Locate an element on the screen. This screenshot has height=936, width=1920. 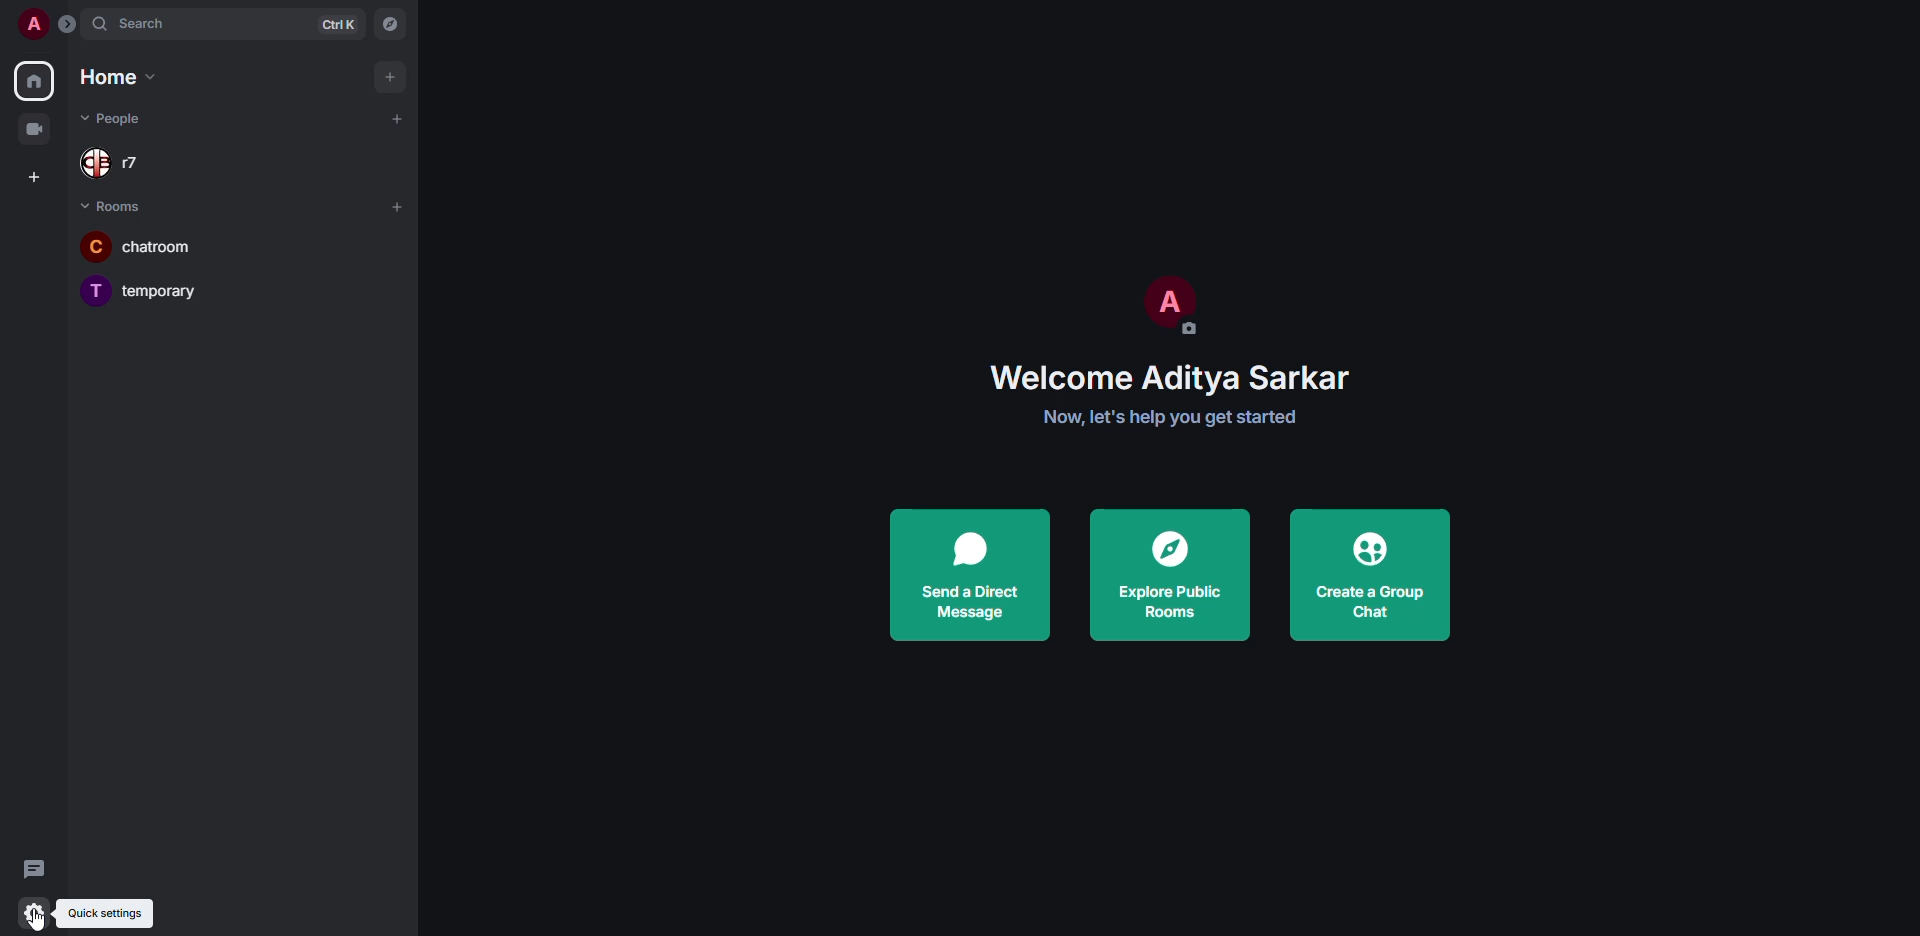
ctrl K is located at coordinates (340, 23).